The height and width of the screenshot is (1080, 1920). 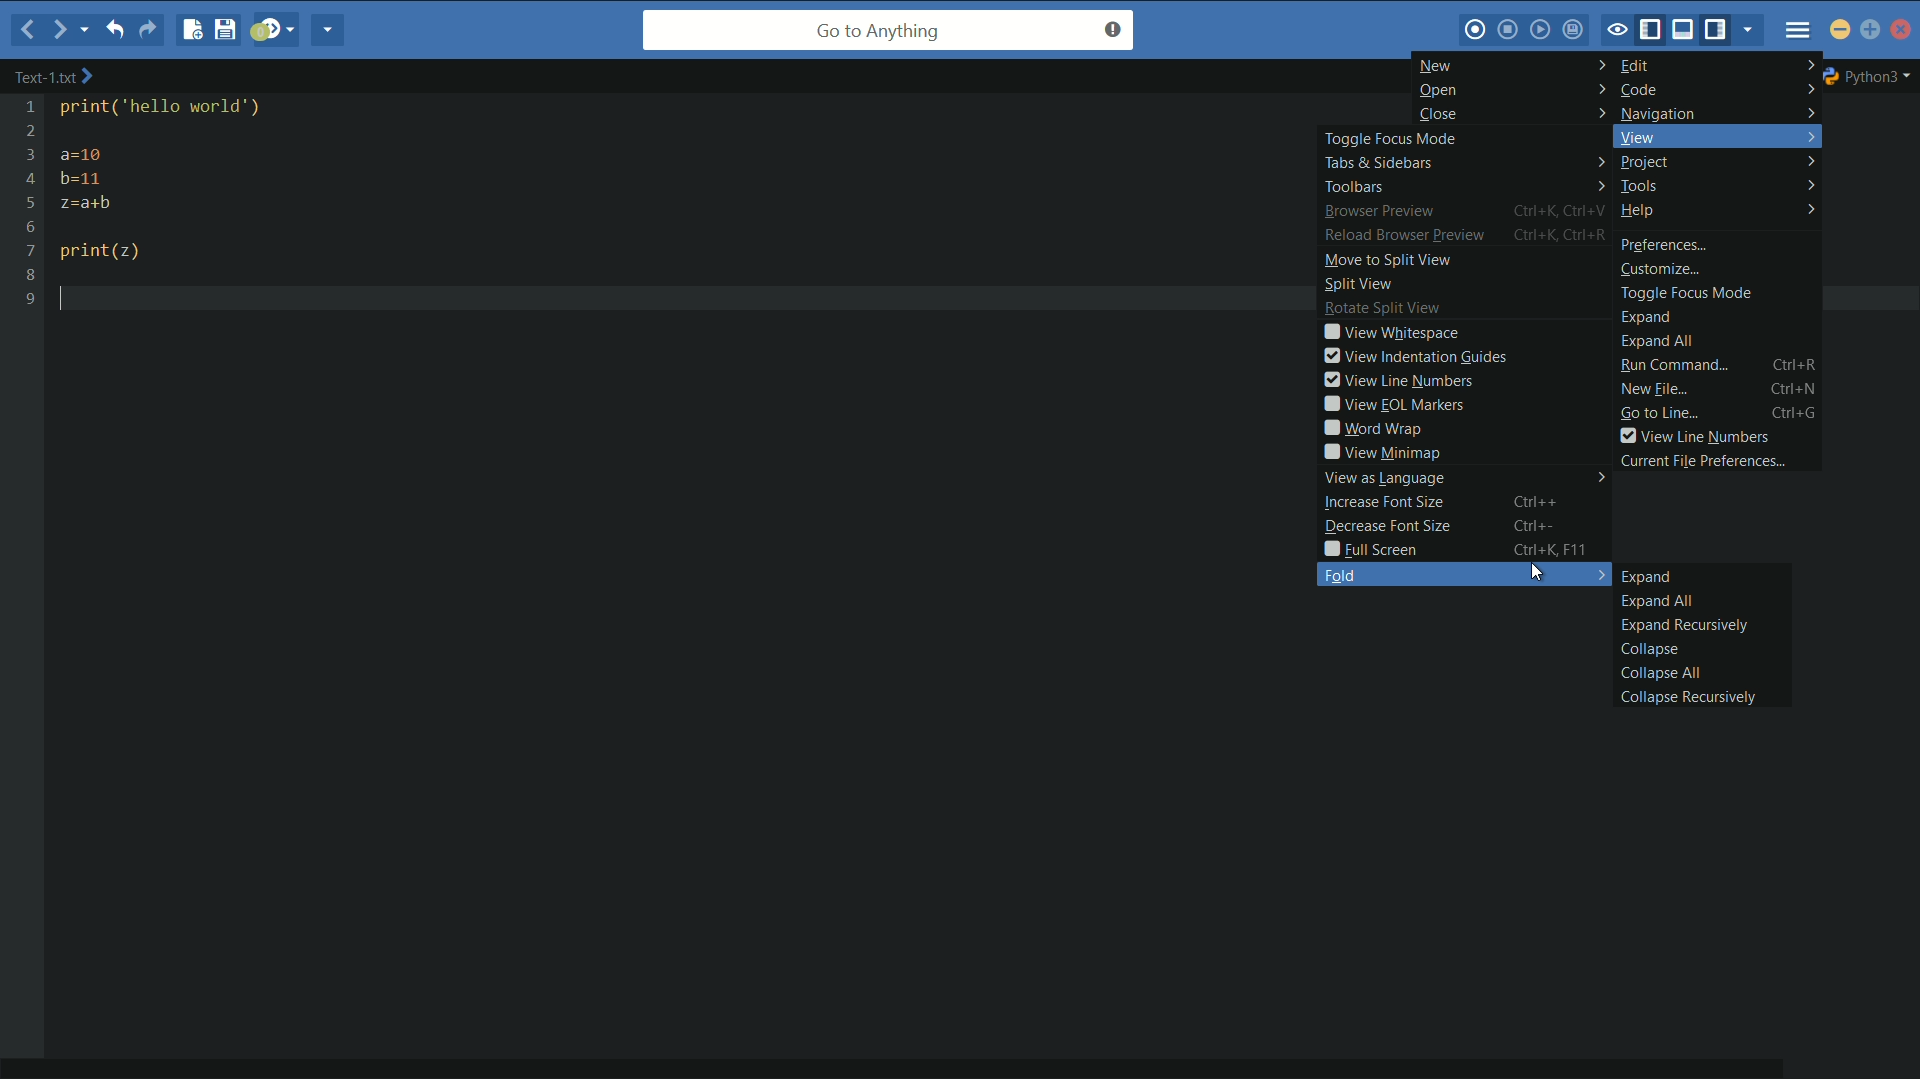 What do you see at coordinates (1684, 697) in the screenshot?
I see `collapse recursively` at bounding box center [1684, 697].